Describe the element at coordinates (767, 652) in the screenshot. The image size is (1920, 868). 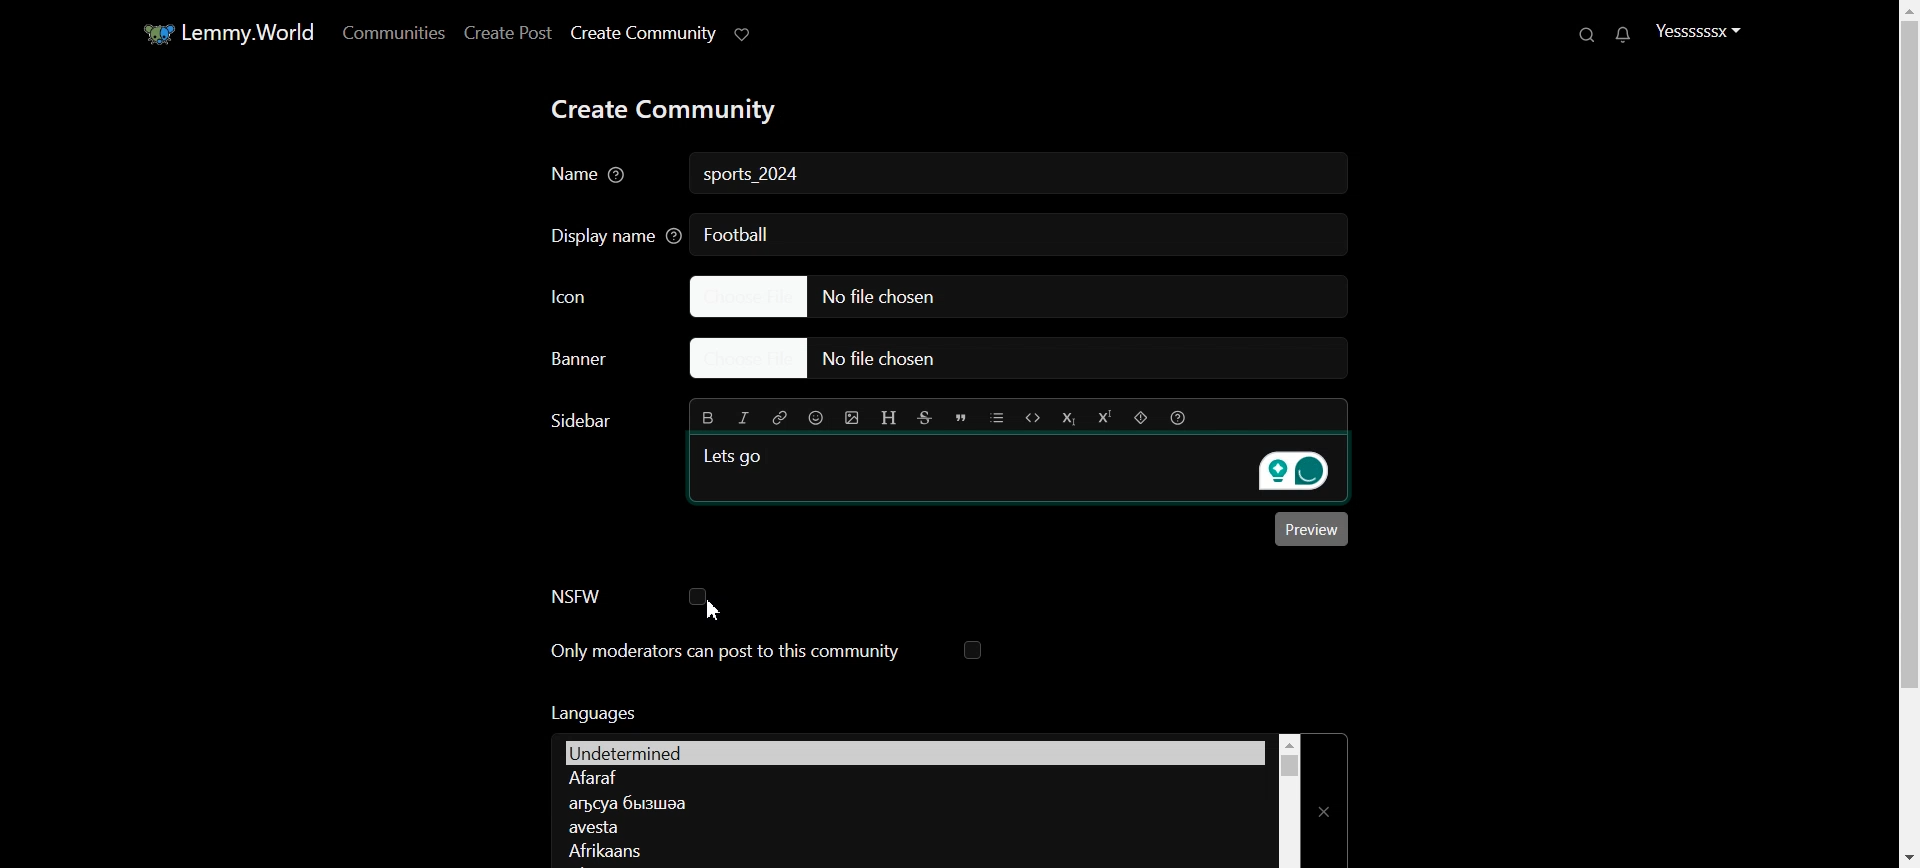
I see `Only moderators can post to this community` at that location.